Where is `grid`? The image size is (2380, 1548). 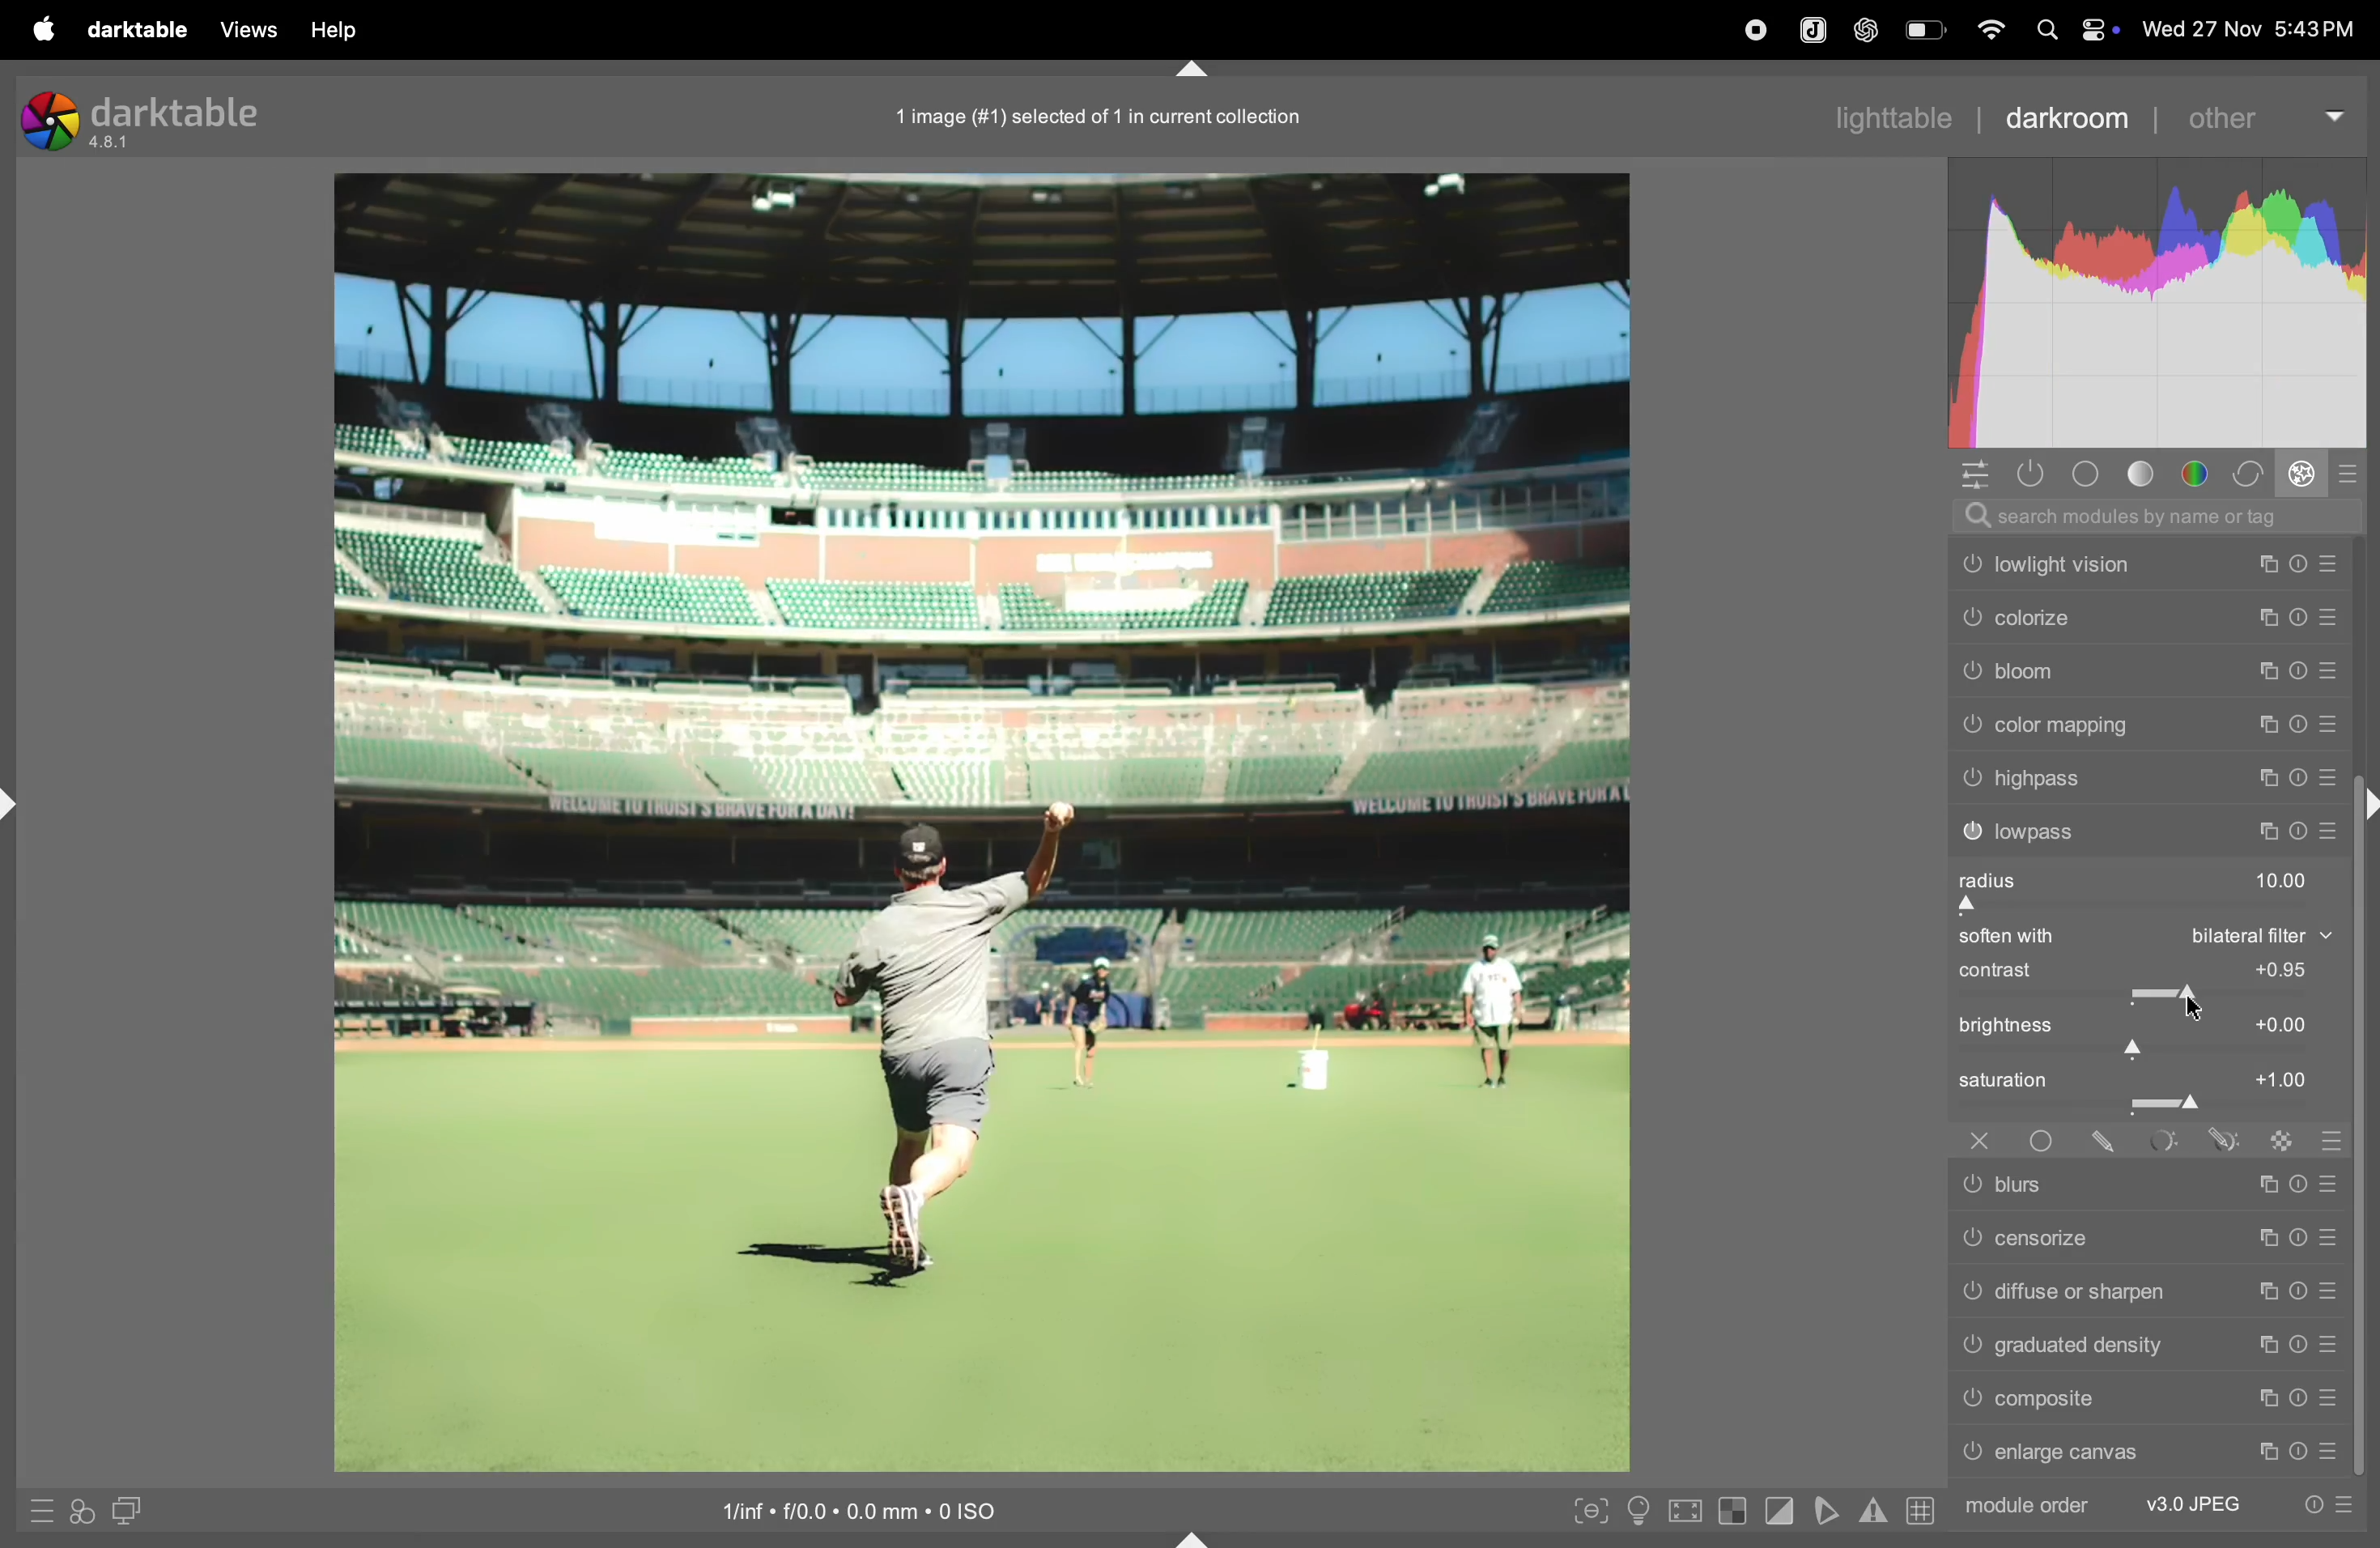 grid is located at coordinates (1919, 1512).